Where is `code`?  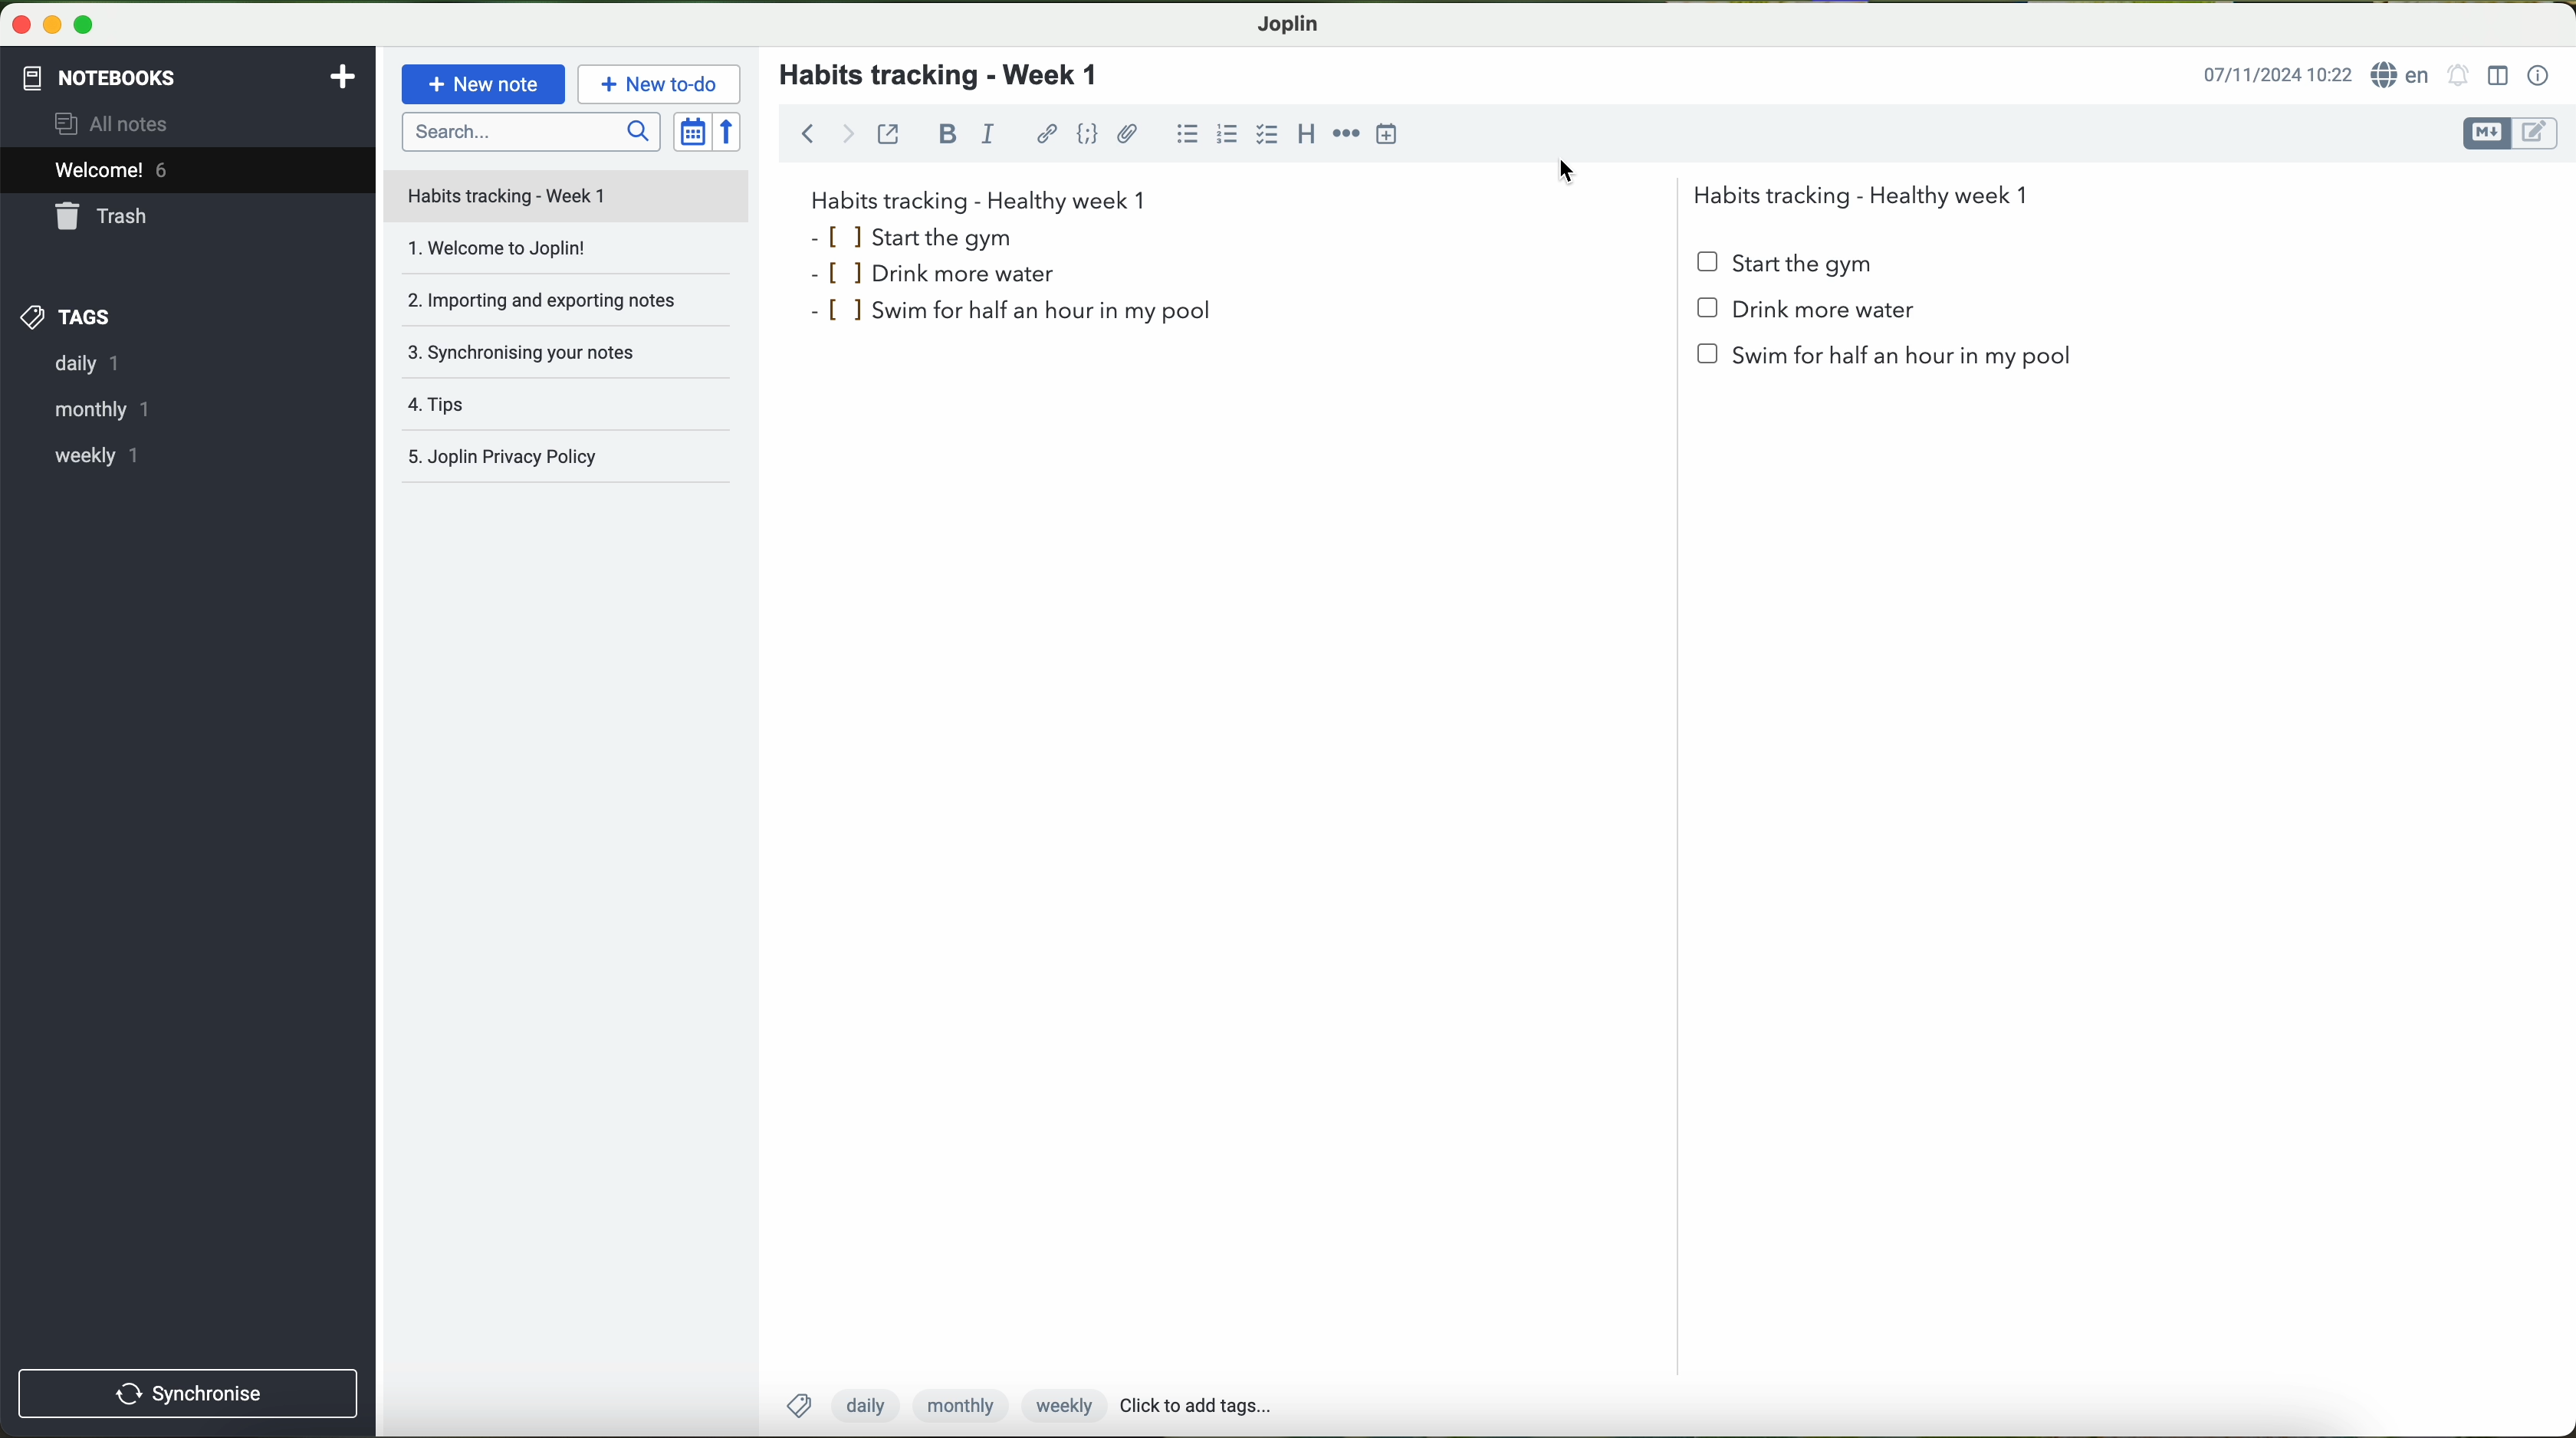 code is located at coordinates (1089, 134).